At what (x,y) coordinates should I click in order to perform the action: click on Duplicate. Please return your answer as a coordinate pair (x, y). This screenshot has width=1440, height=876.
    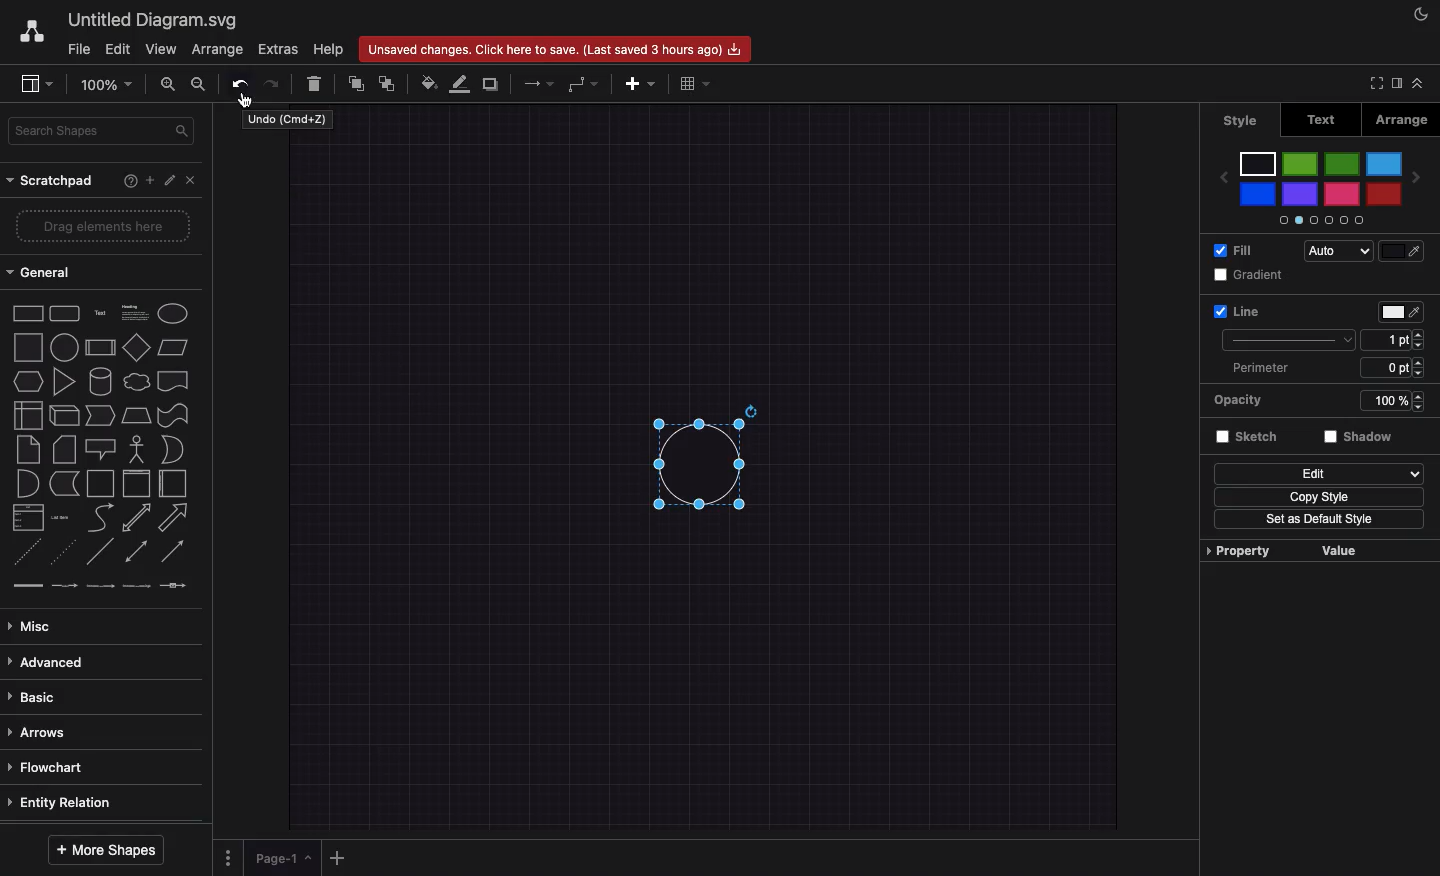
    Looking at the image, I should click on (492, 83).